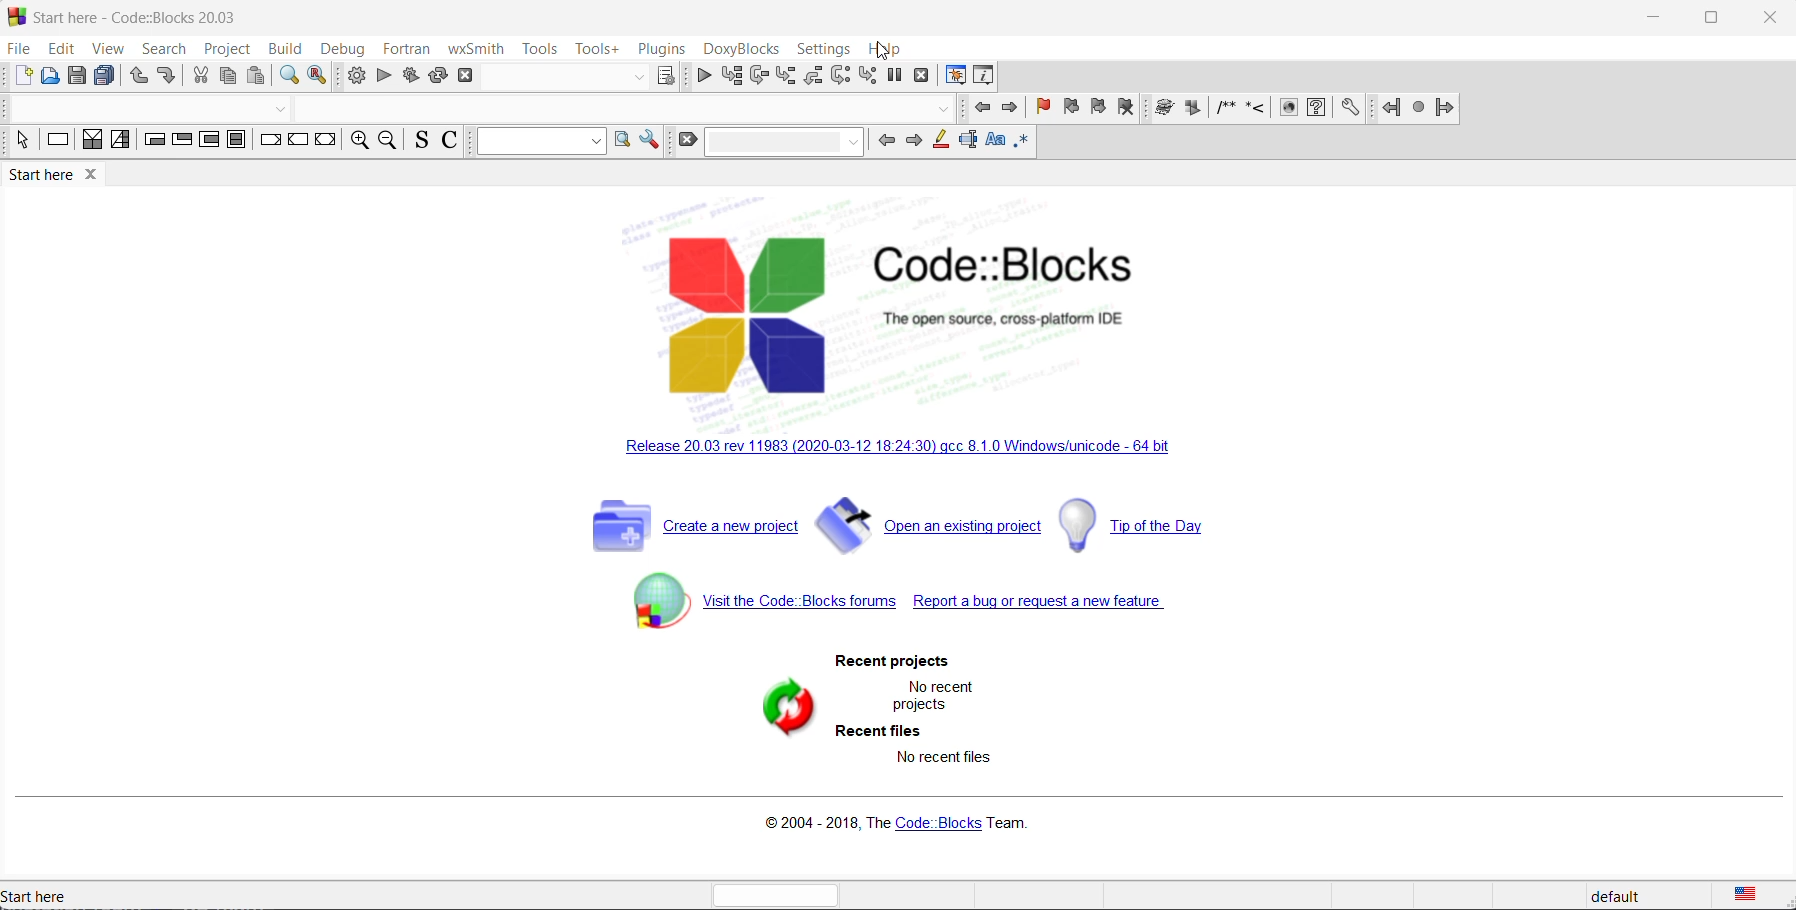  I want to click on step out, so click(813, 75).